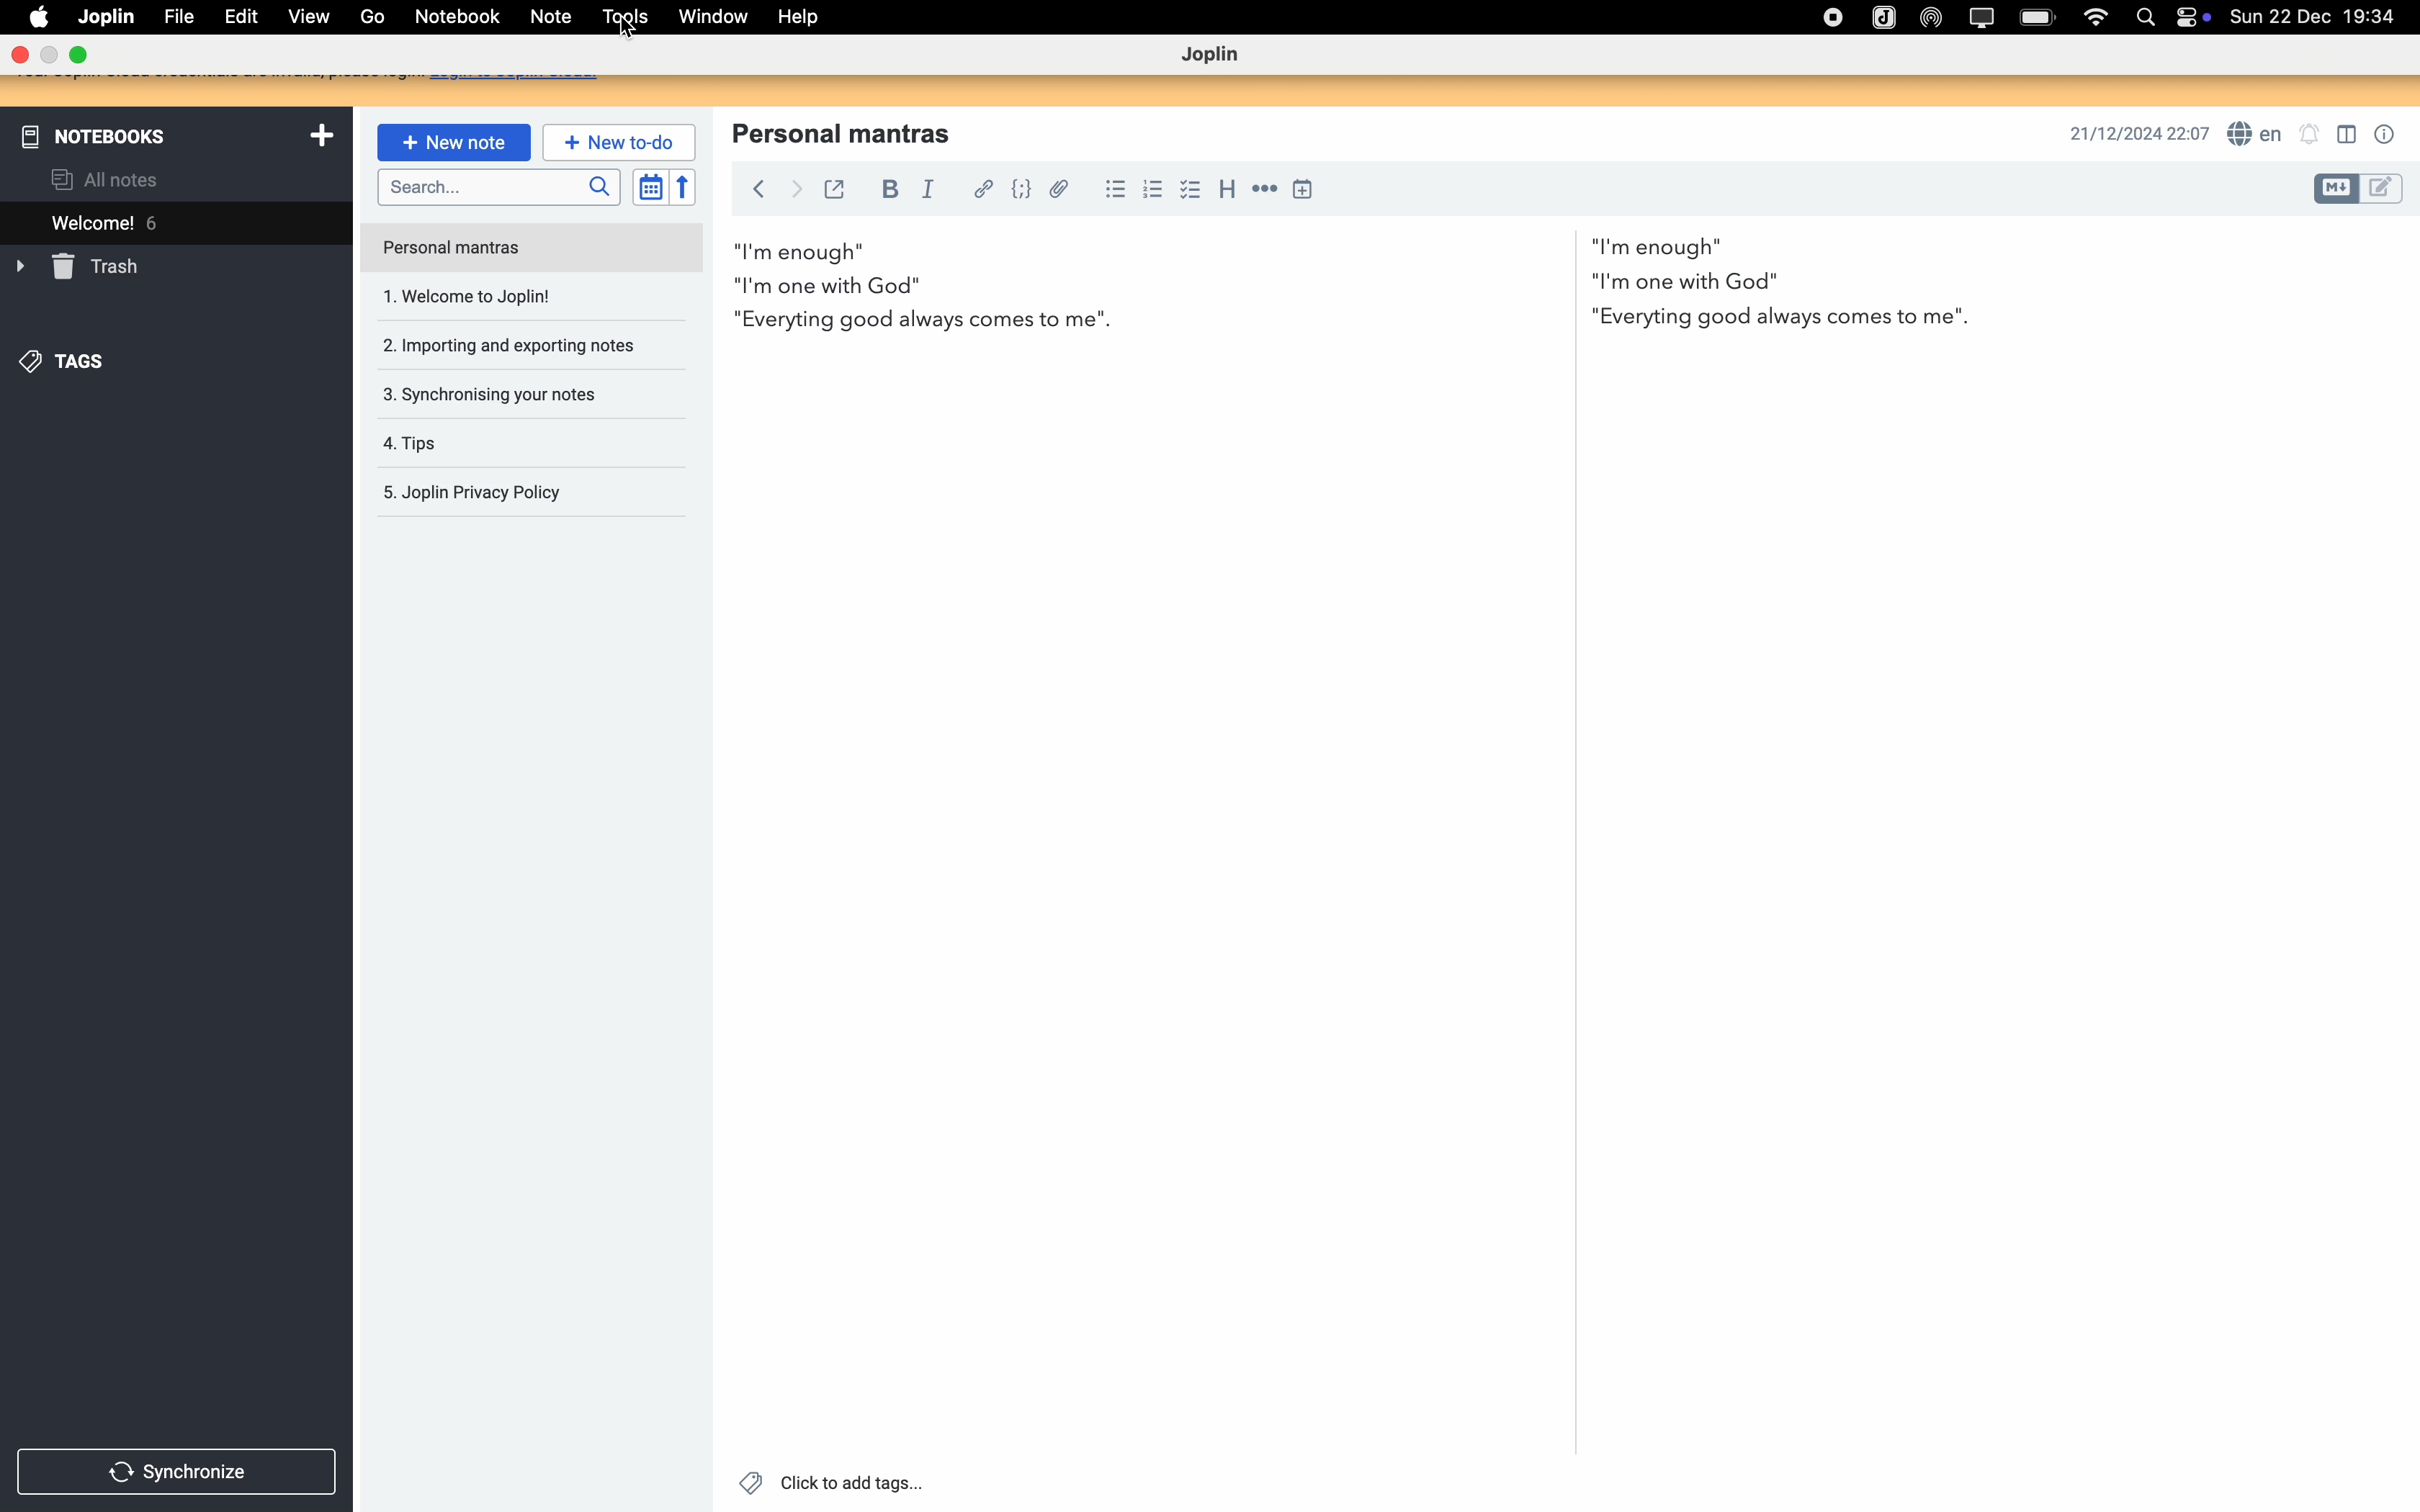 The height and width of the screenshot is (1512, 2420). What do you see at coordinates (1115, 189) in the screenshot?
I see `bulleted list` at bounding box center [1115, 189].